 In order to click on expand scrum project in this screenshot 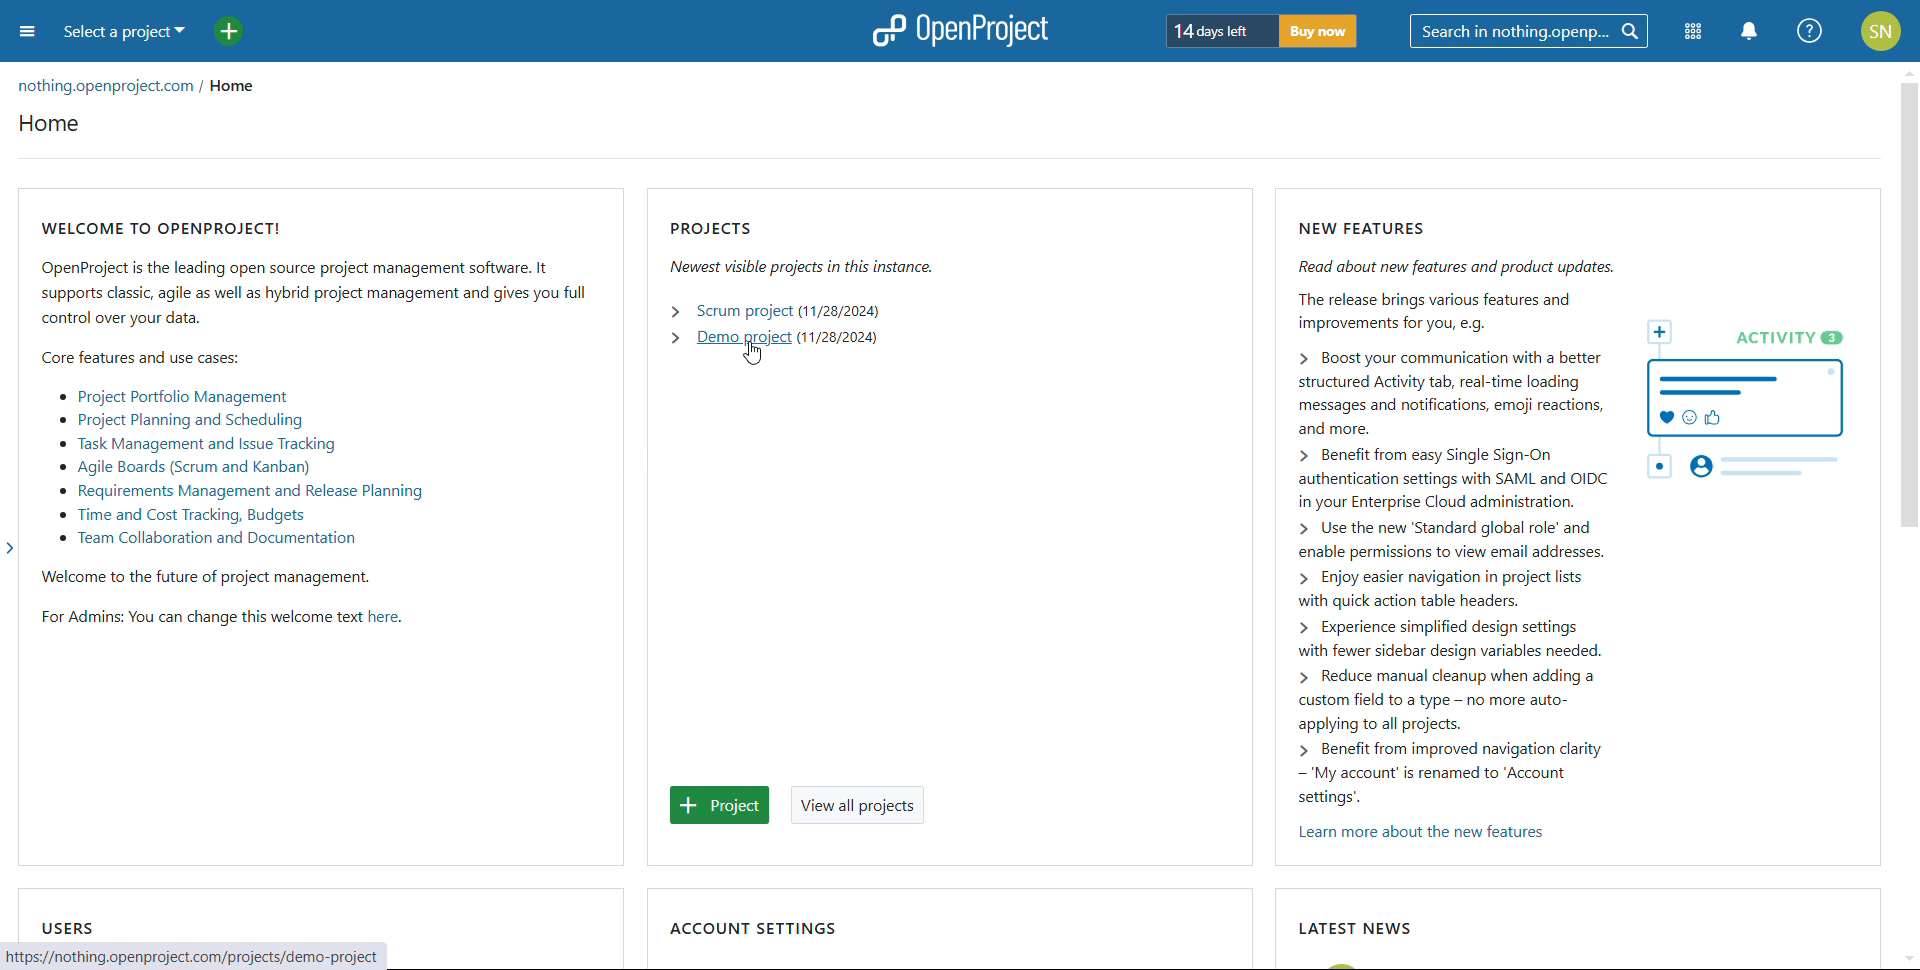, I will do `click(677, 311)`.